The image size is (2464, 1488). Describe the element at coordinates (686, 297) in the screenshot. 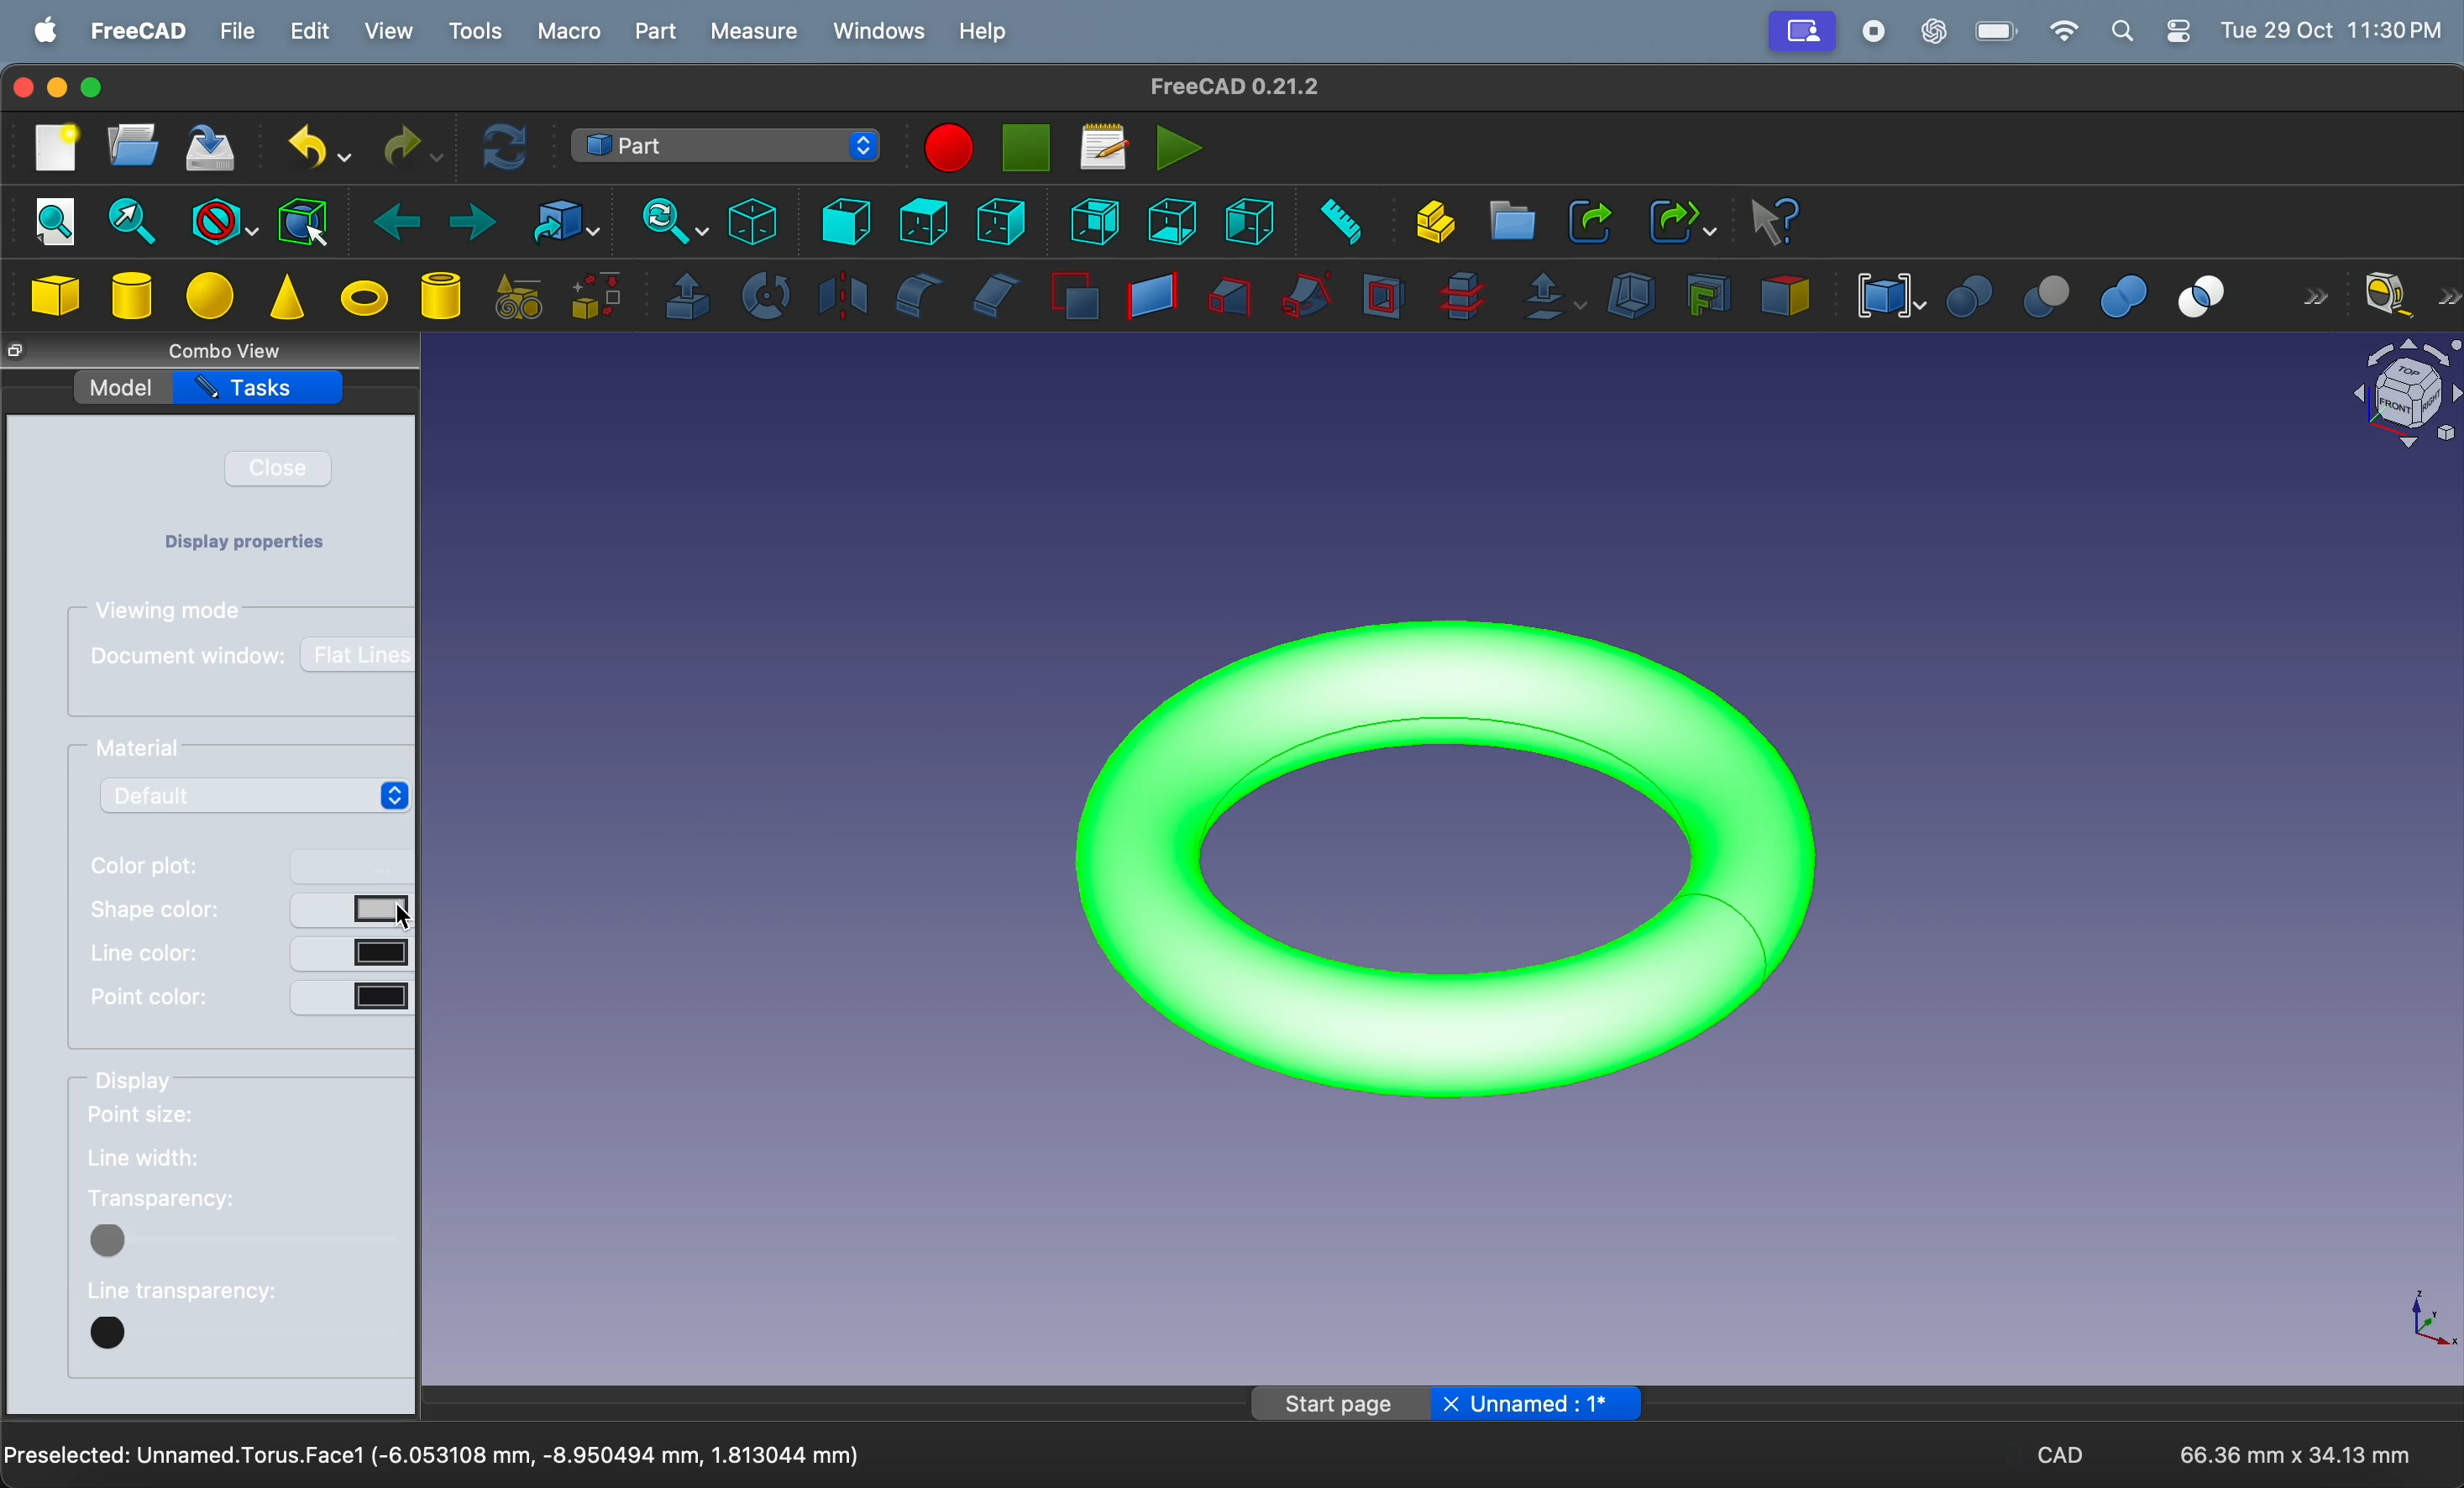

I see `extrude` at that location.